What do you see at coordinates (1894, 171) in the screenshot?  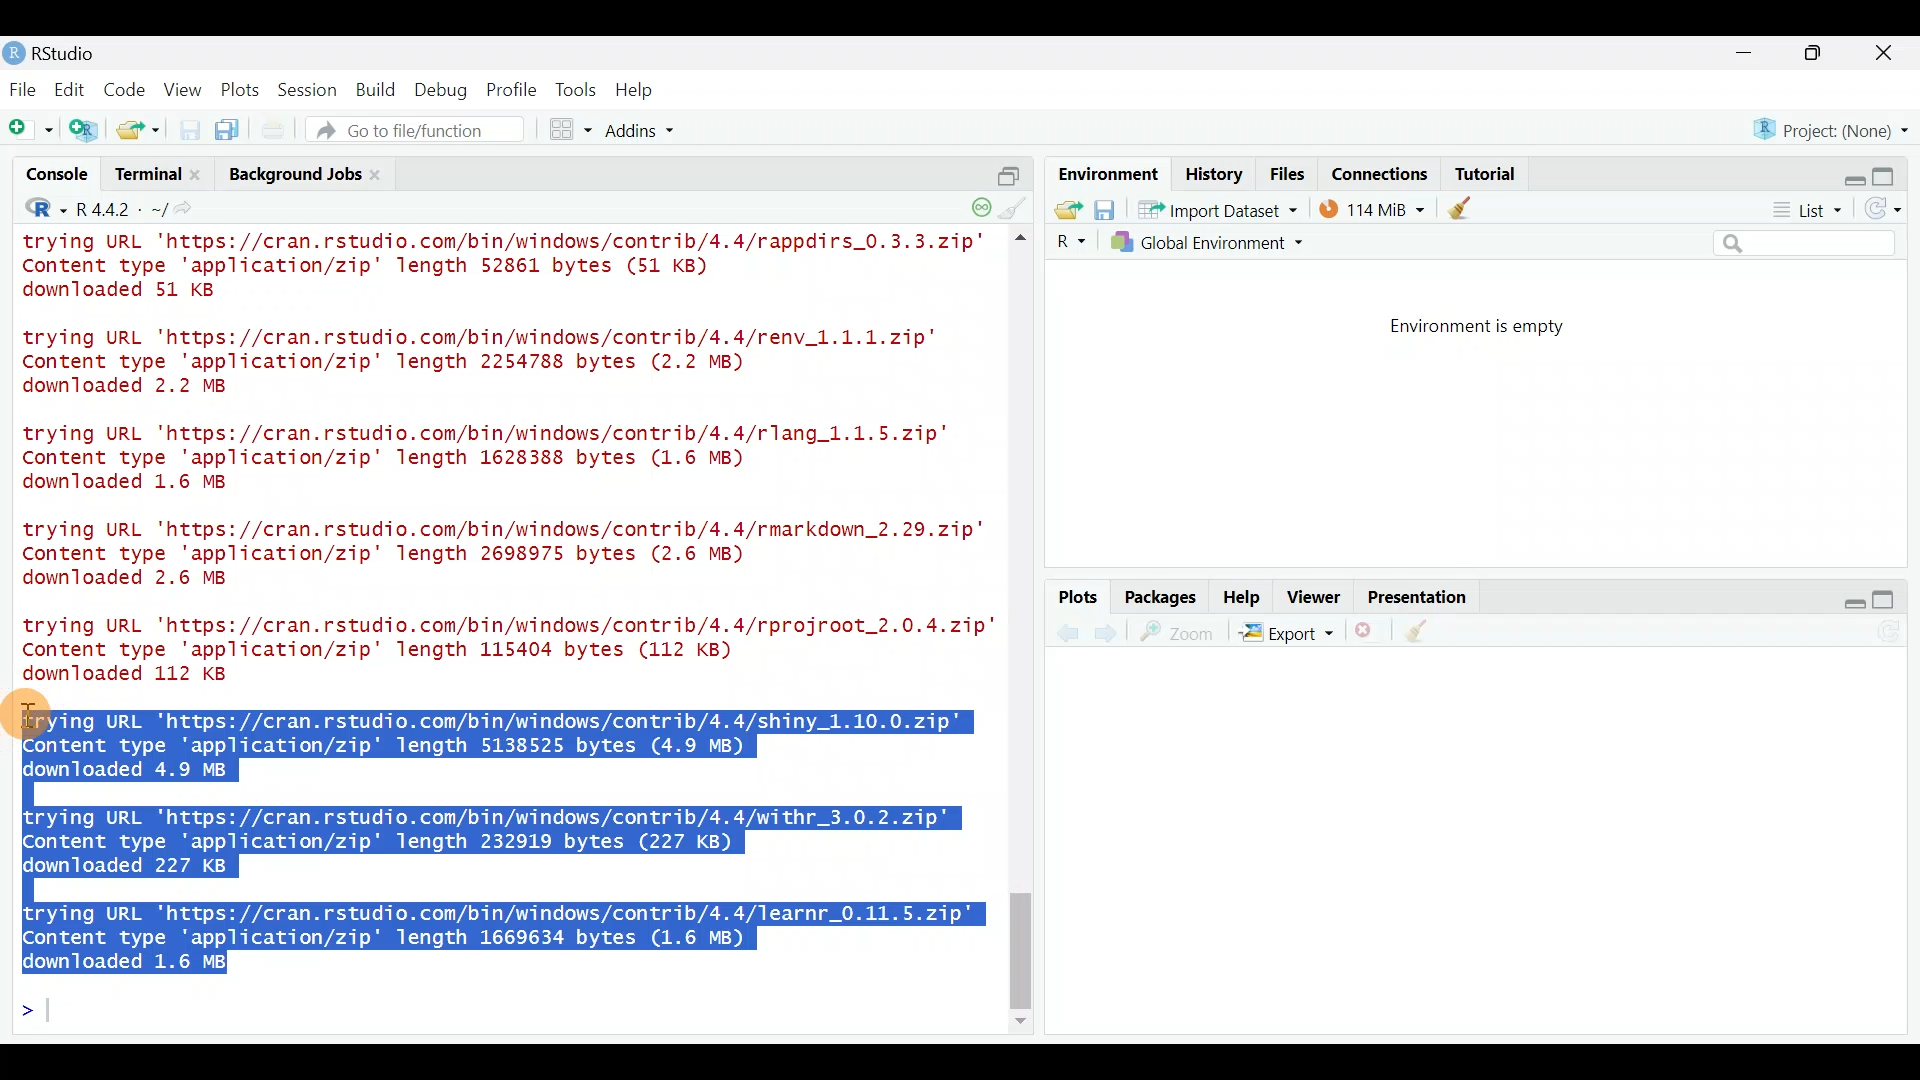 I see `Maximize` at bounding box center [1894, 171].